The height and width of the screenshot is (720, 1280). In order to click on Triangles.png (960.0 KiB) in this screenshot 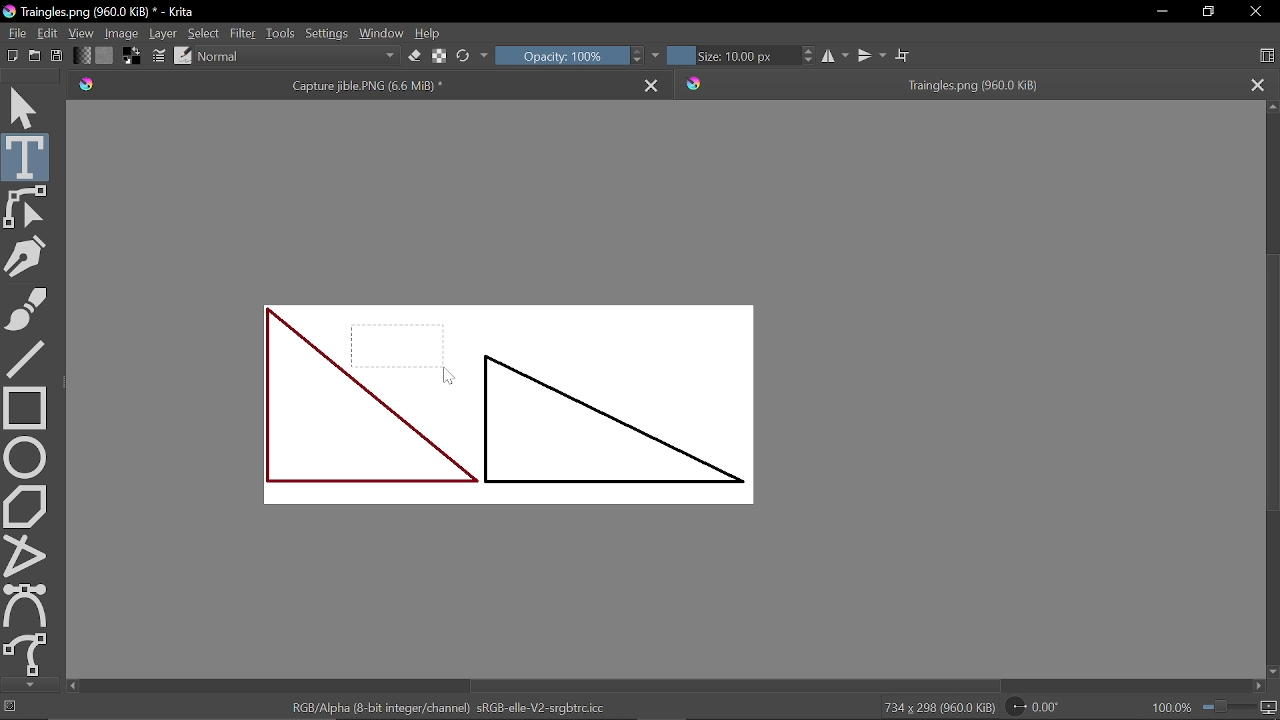, I will do `click(117, 12)`.